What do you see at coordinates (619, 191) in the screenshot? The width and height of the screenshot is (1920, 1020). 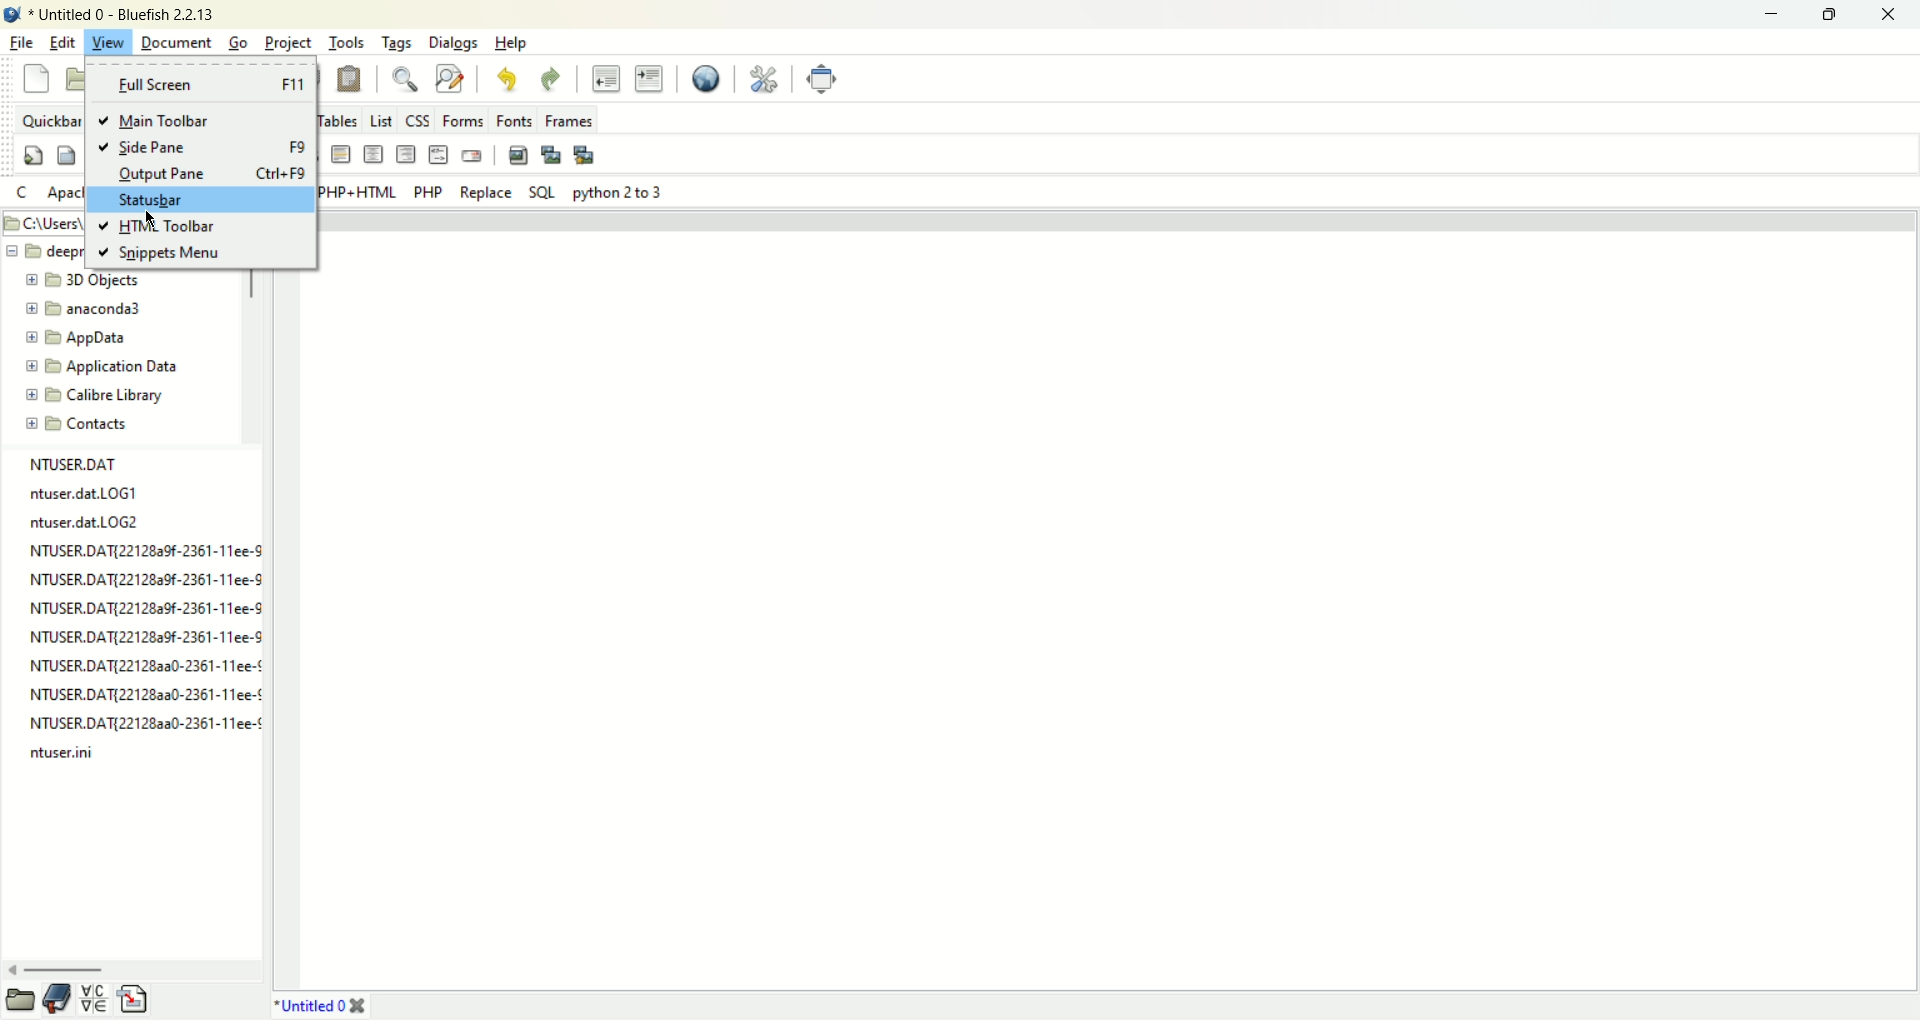 I see `Python 2 to 3` at bounding box center [619, 191].